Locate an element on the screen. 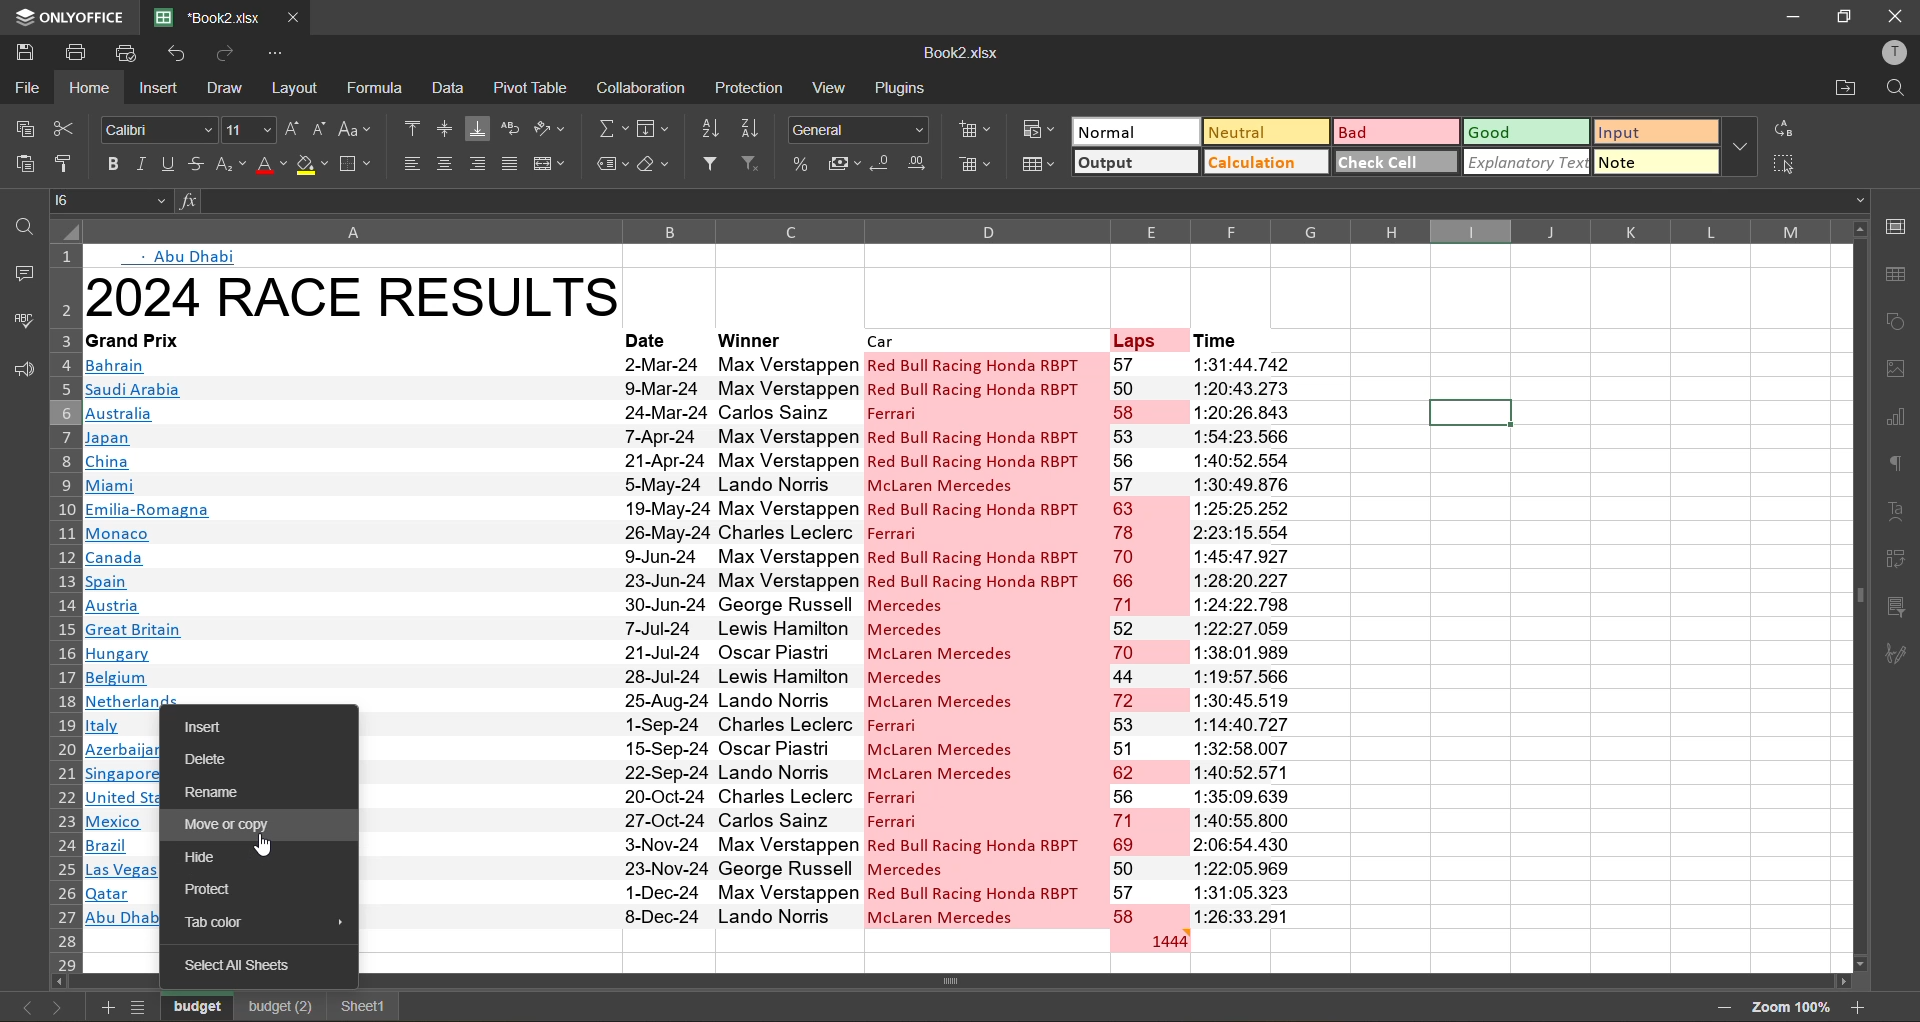 This screenshot has width=1920, height=1022. zoom in is located at coordinates (1859, 1005).